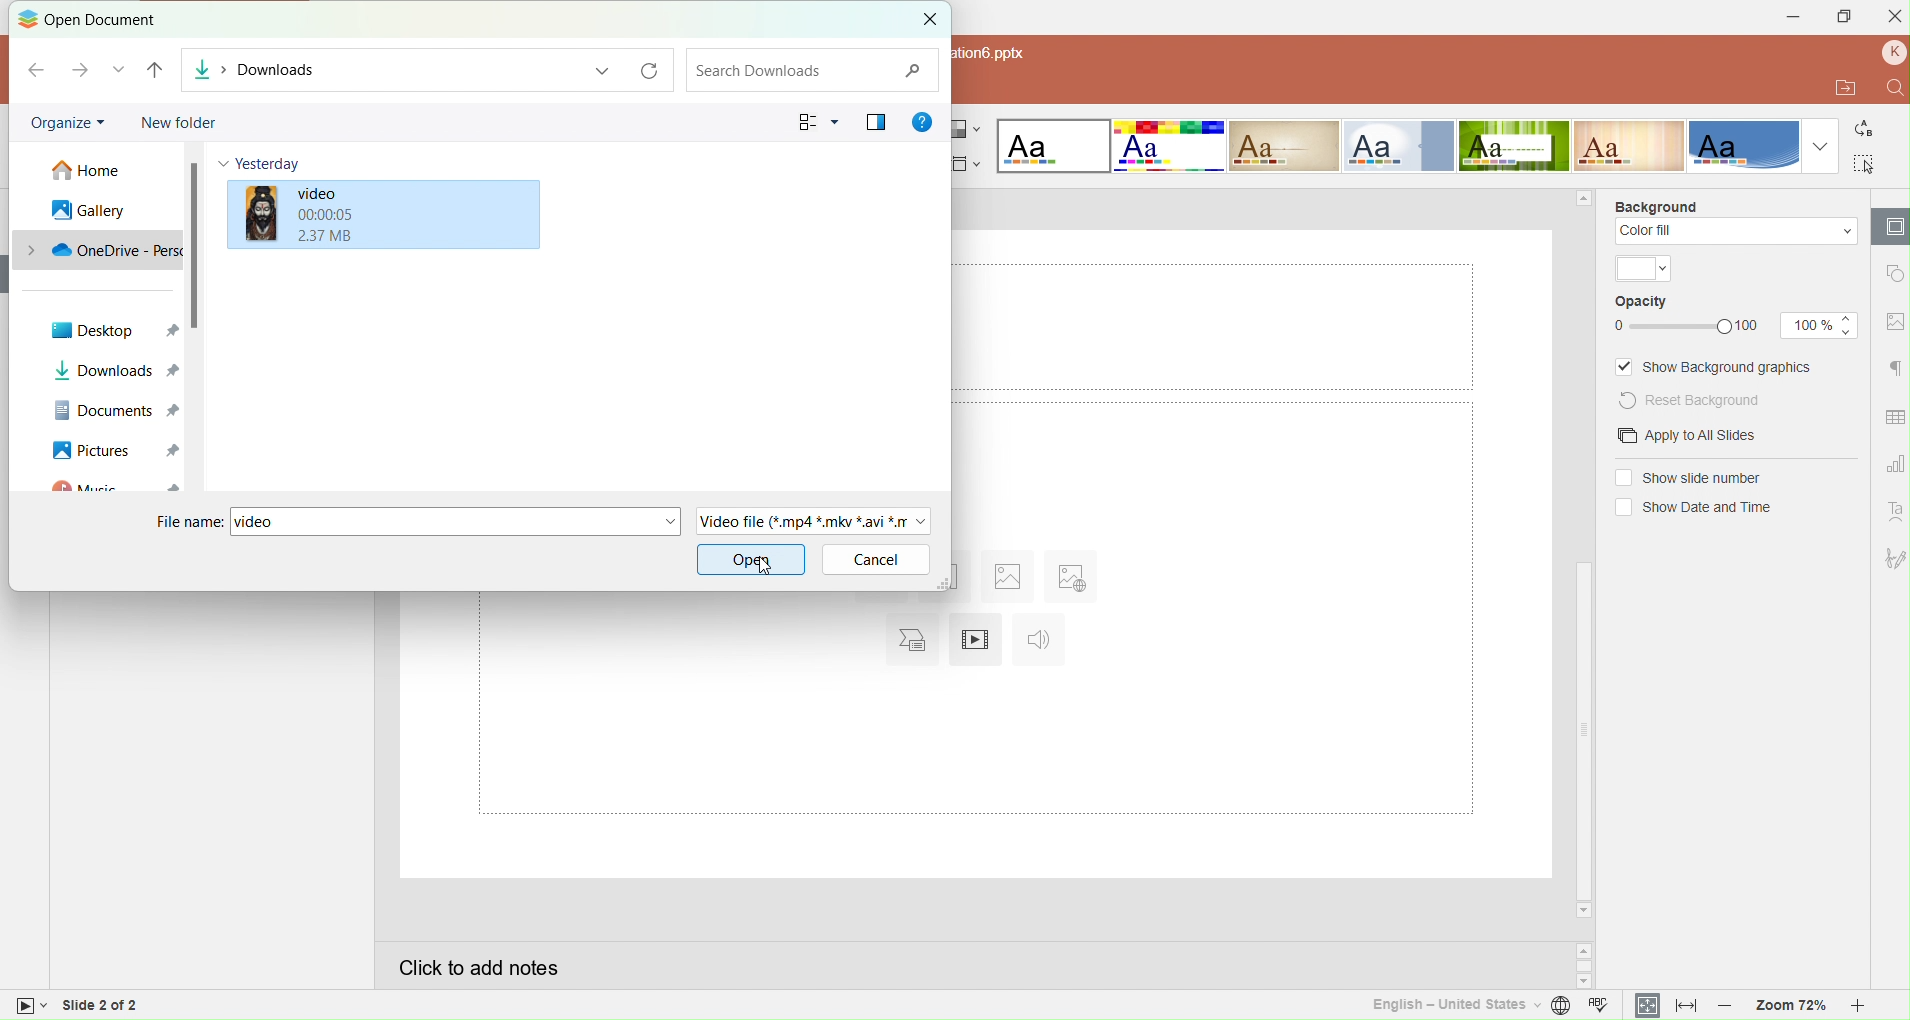 This screenshot has height=1020, width=1910. What do you see at coordinates (79, 210) in the screenshot?
I see `Gallery` at bounding box center [79, 210].